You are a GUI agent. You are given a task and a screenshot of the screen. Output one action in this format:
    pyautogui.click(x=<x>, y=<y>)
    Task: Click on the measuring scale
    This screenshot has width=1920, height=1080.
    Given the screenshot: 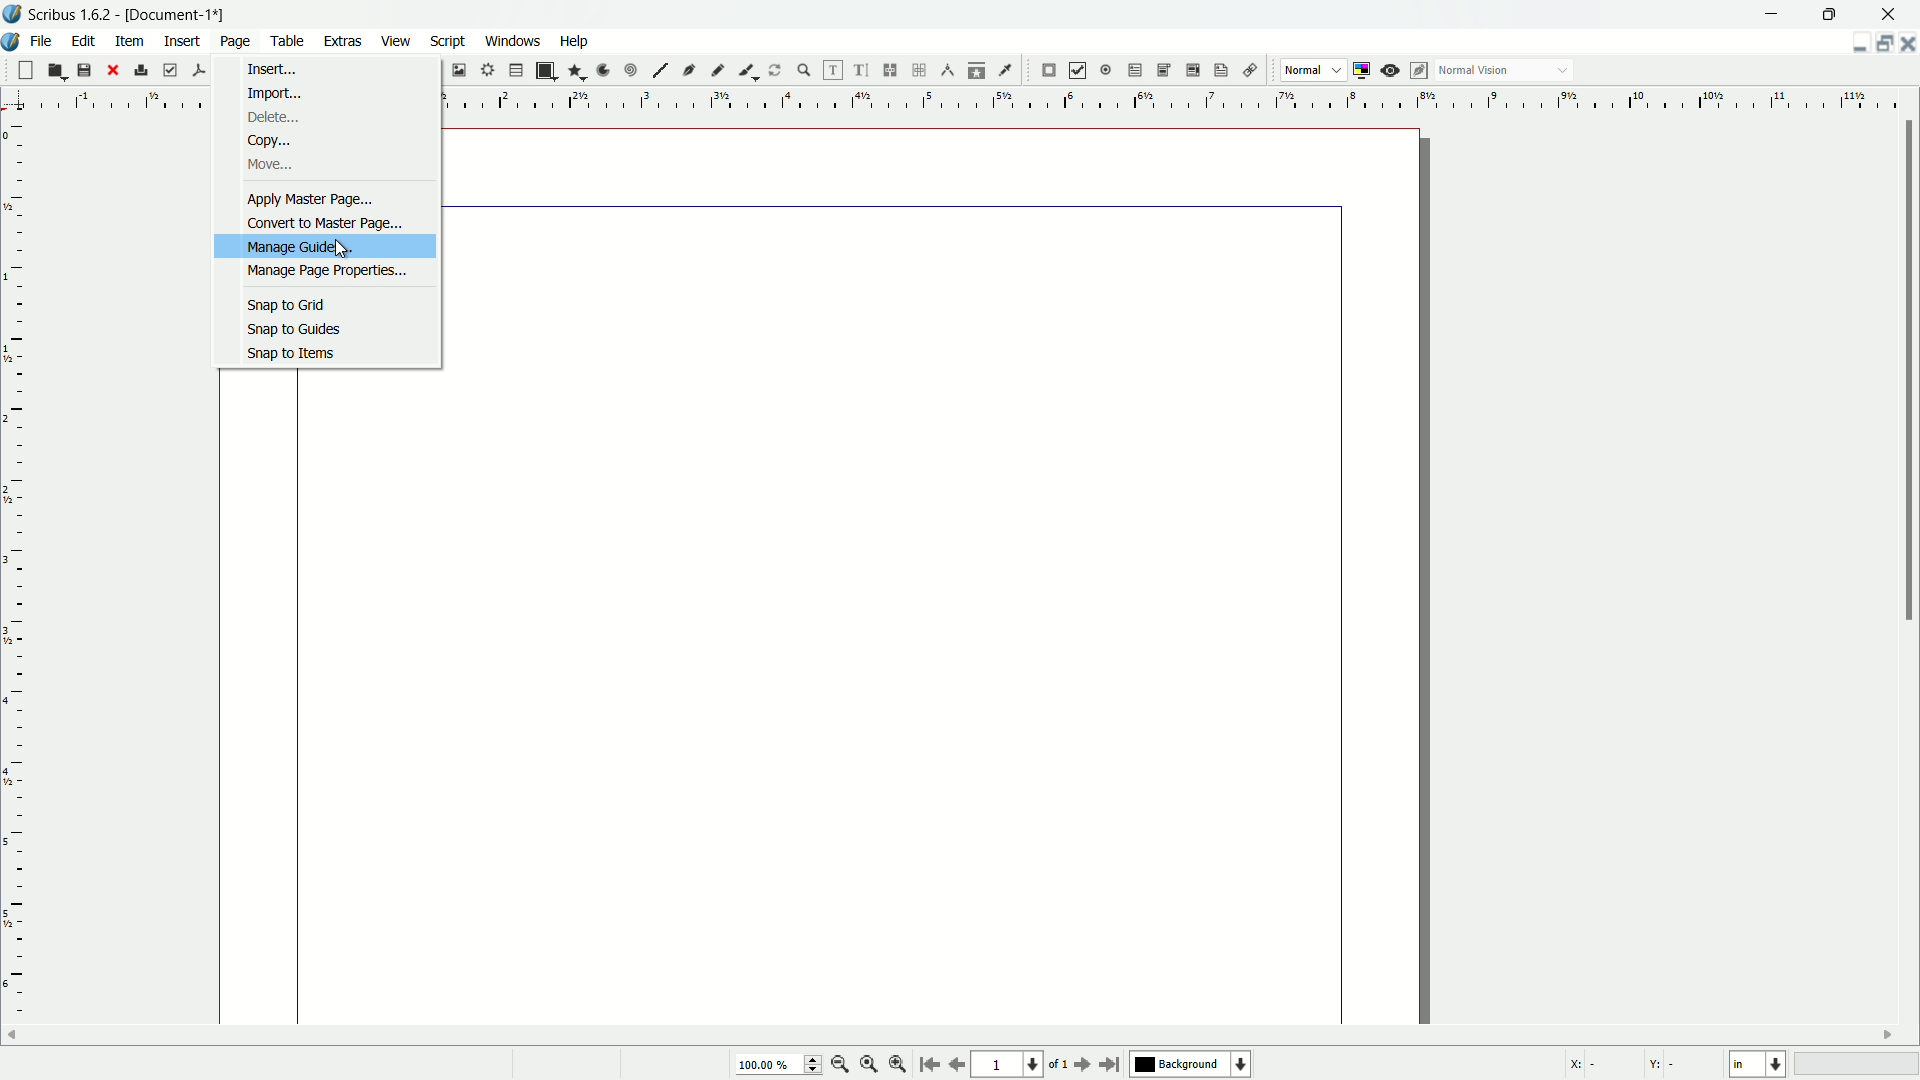 What is the action you would take?
    pyautogui.click(x=14, y=587)
    